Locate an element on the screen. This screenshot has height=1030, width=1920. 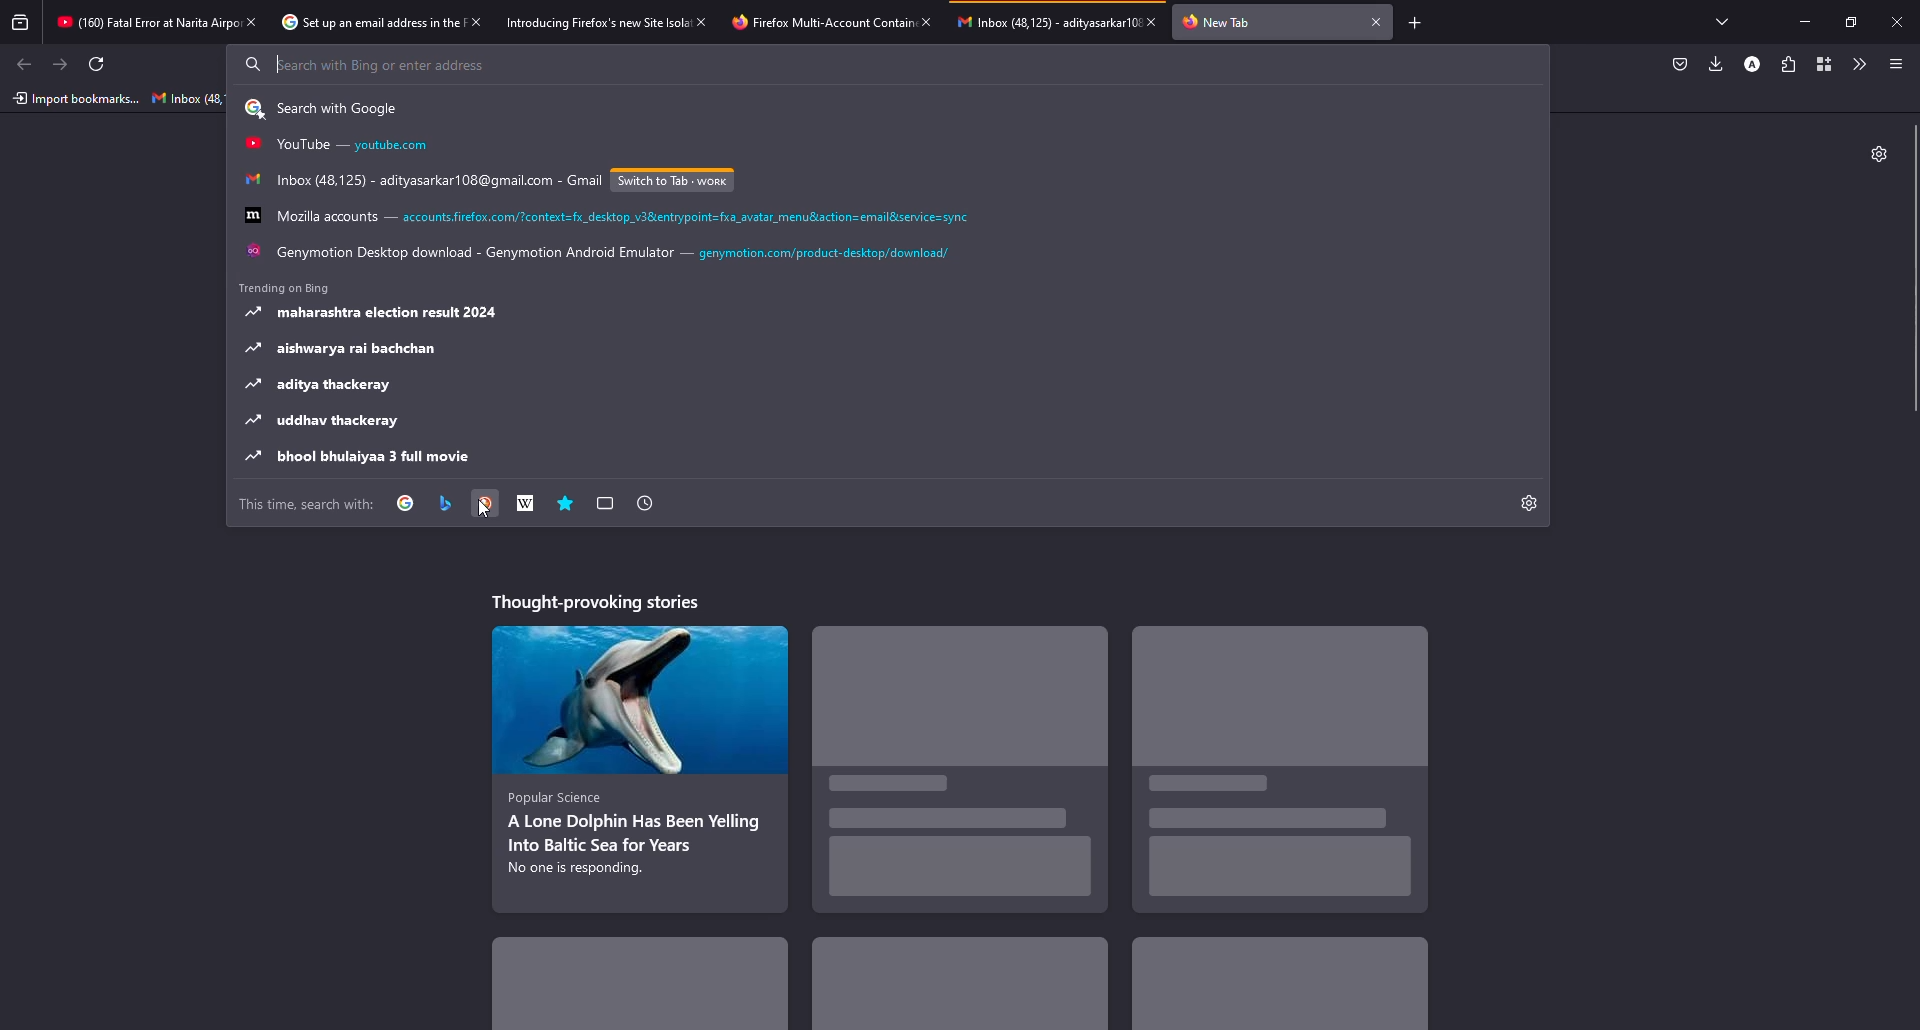
search options is located at coordinates (421, 180).